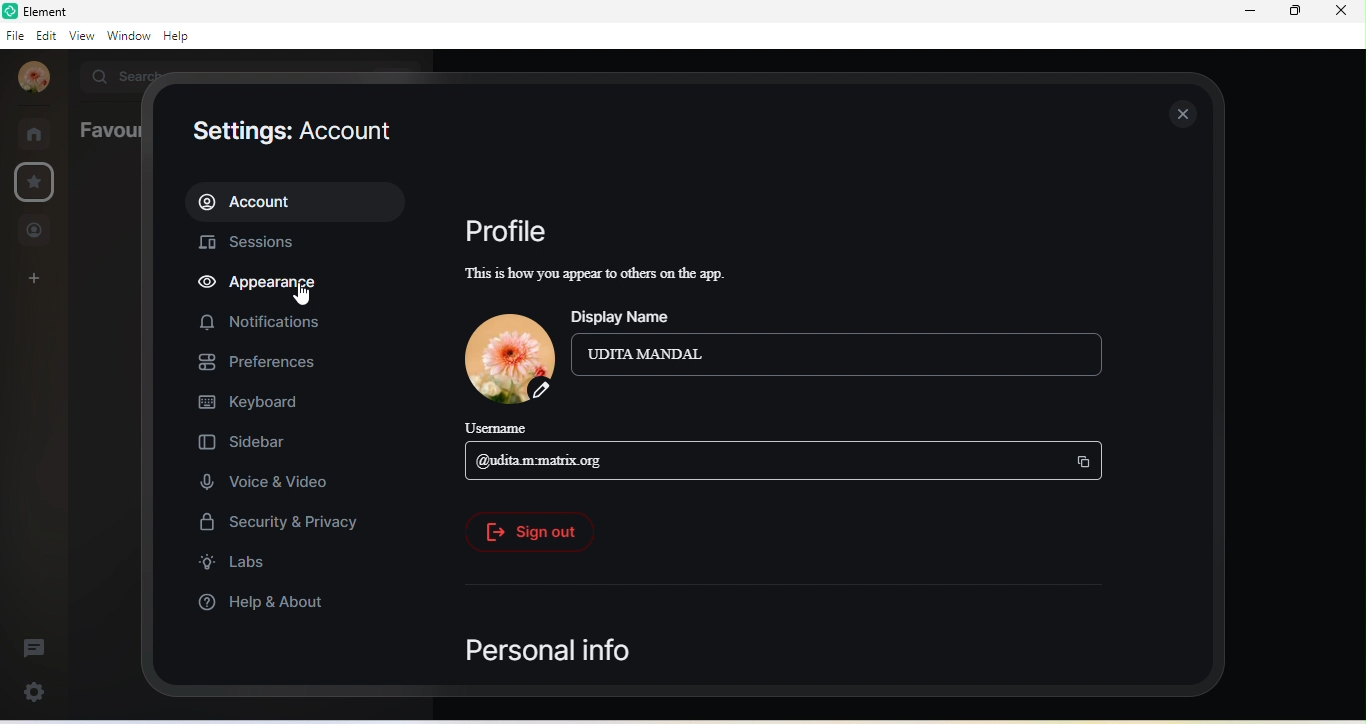  What do you see at coordinates (839, 355) in the screenshot?
I see `udita mandal` at bounding box center [839, 355].